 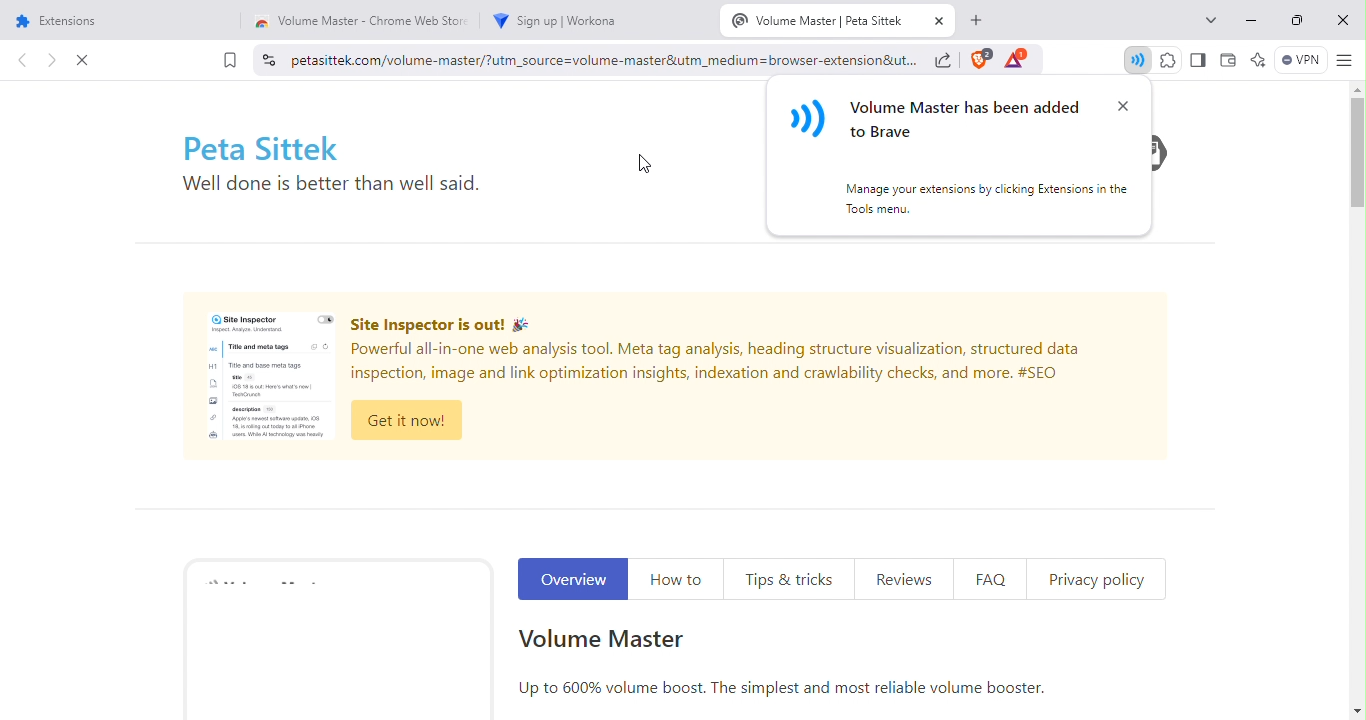 I want to click on customize and control brave , so click(x=1342, y=59).